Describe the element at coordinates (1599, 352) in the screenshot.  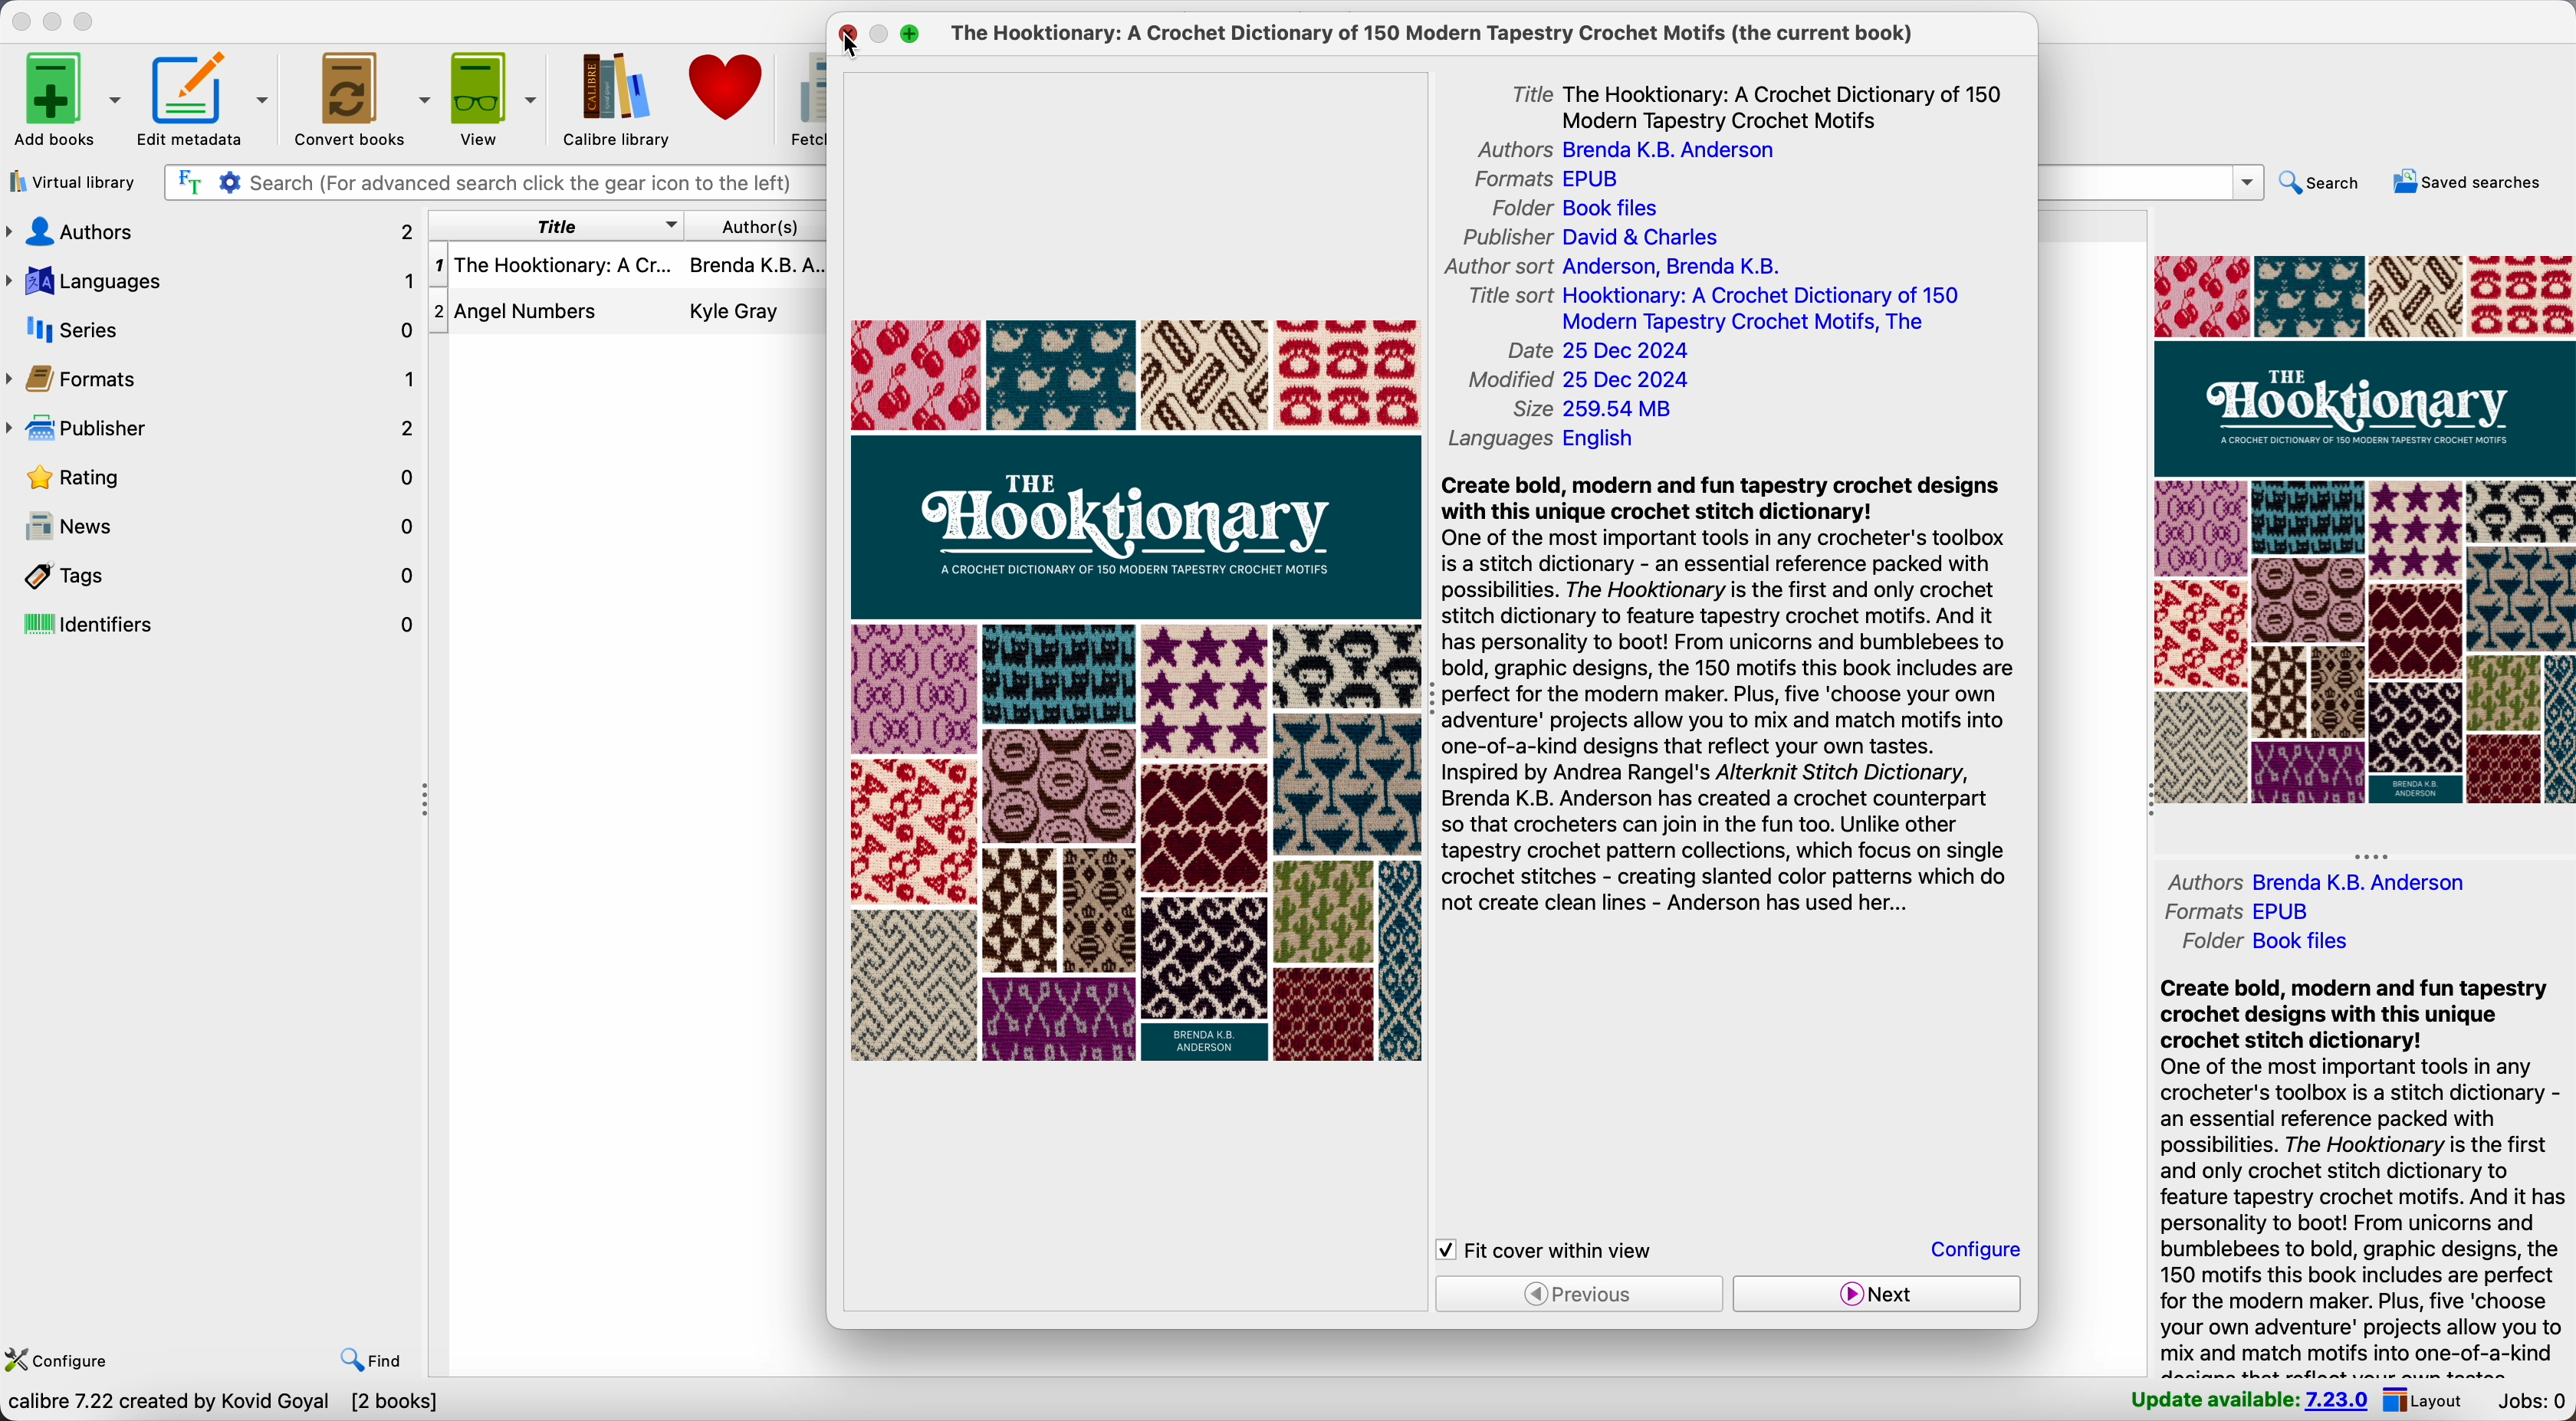
I see `date` at that location.